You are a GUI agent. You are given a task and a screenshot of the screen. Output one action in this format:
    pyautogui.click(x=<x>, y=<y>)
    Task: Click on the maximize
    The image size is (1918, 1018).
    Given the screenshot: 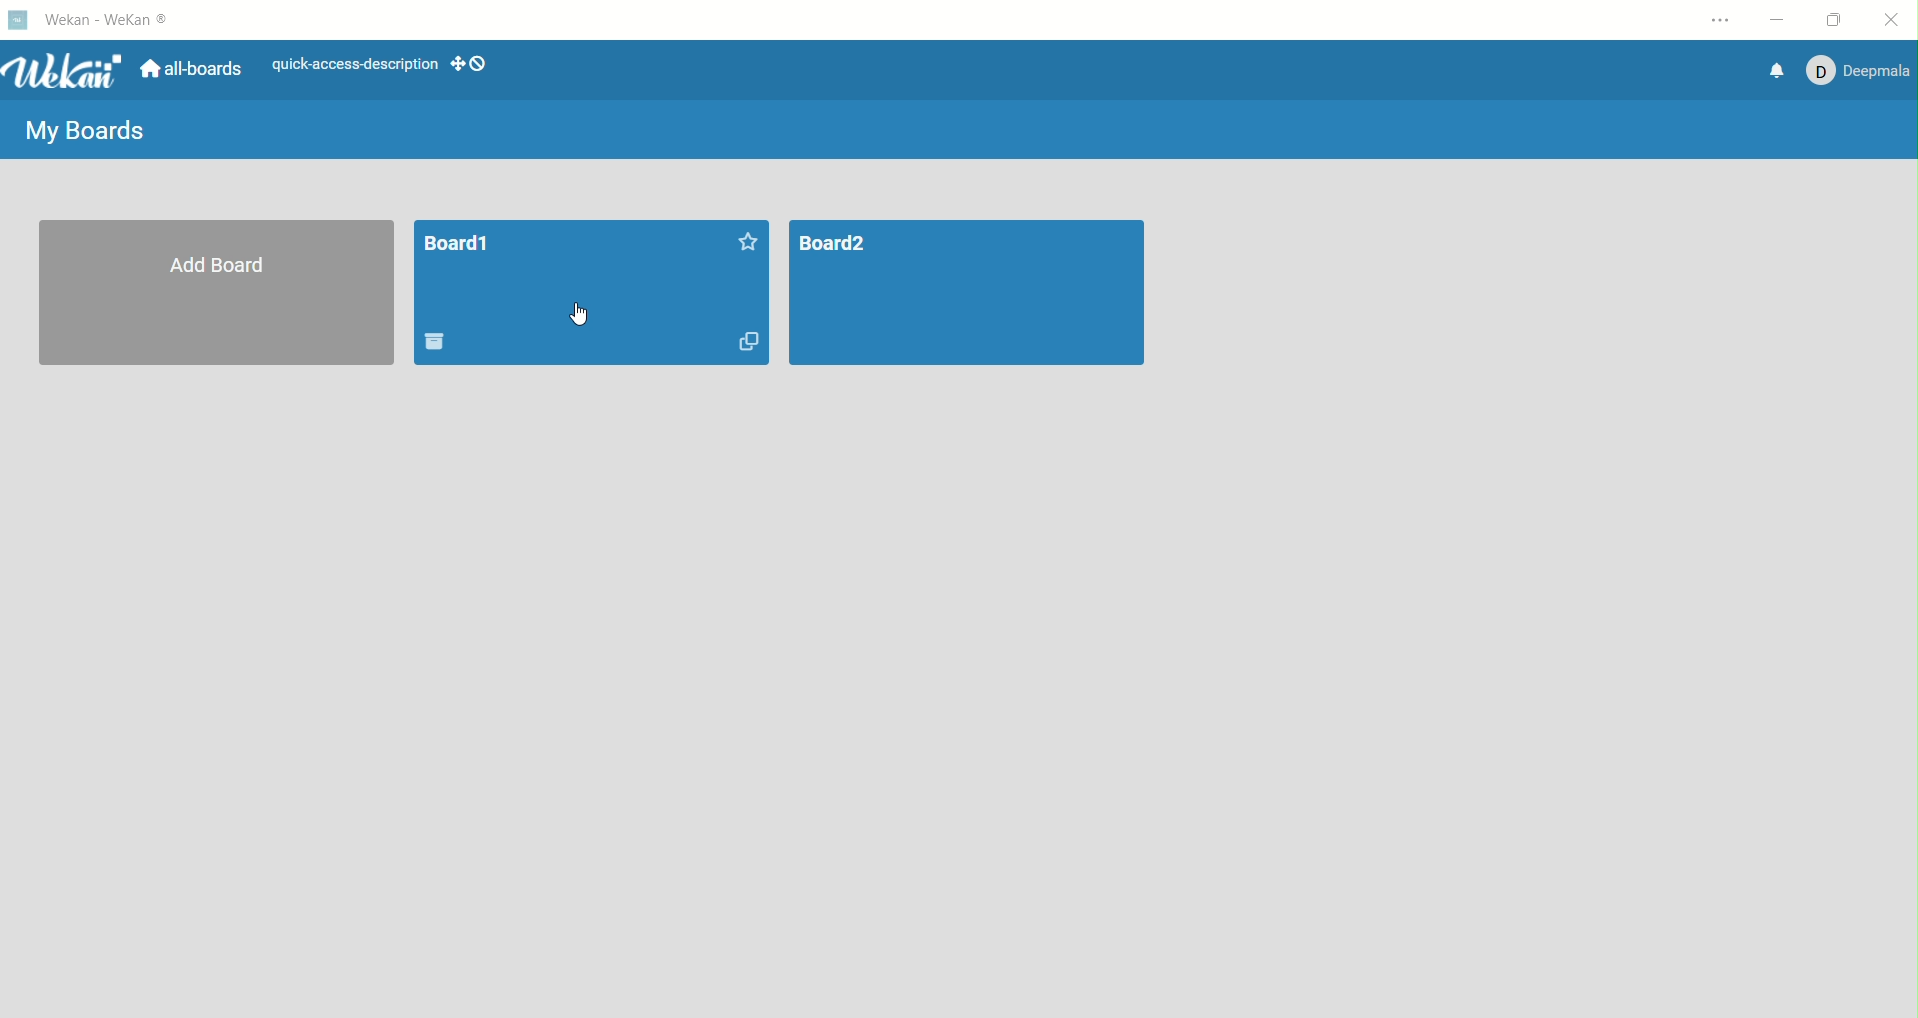 What is the action you would take?
    pyautogui.click(x=1840, y=17)
    